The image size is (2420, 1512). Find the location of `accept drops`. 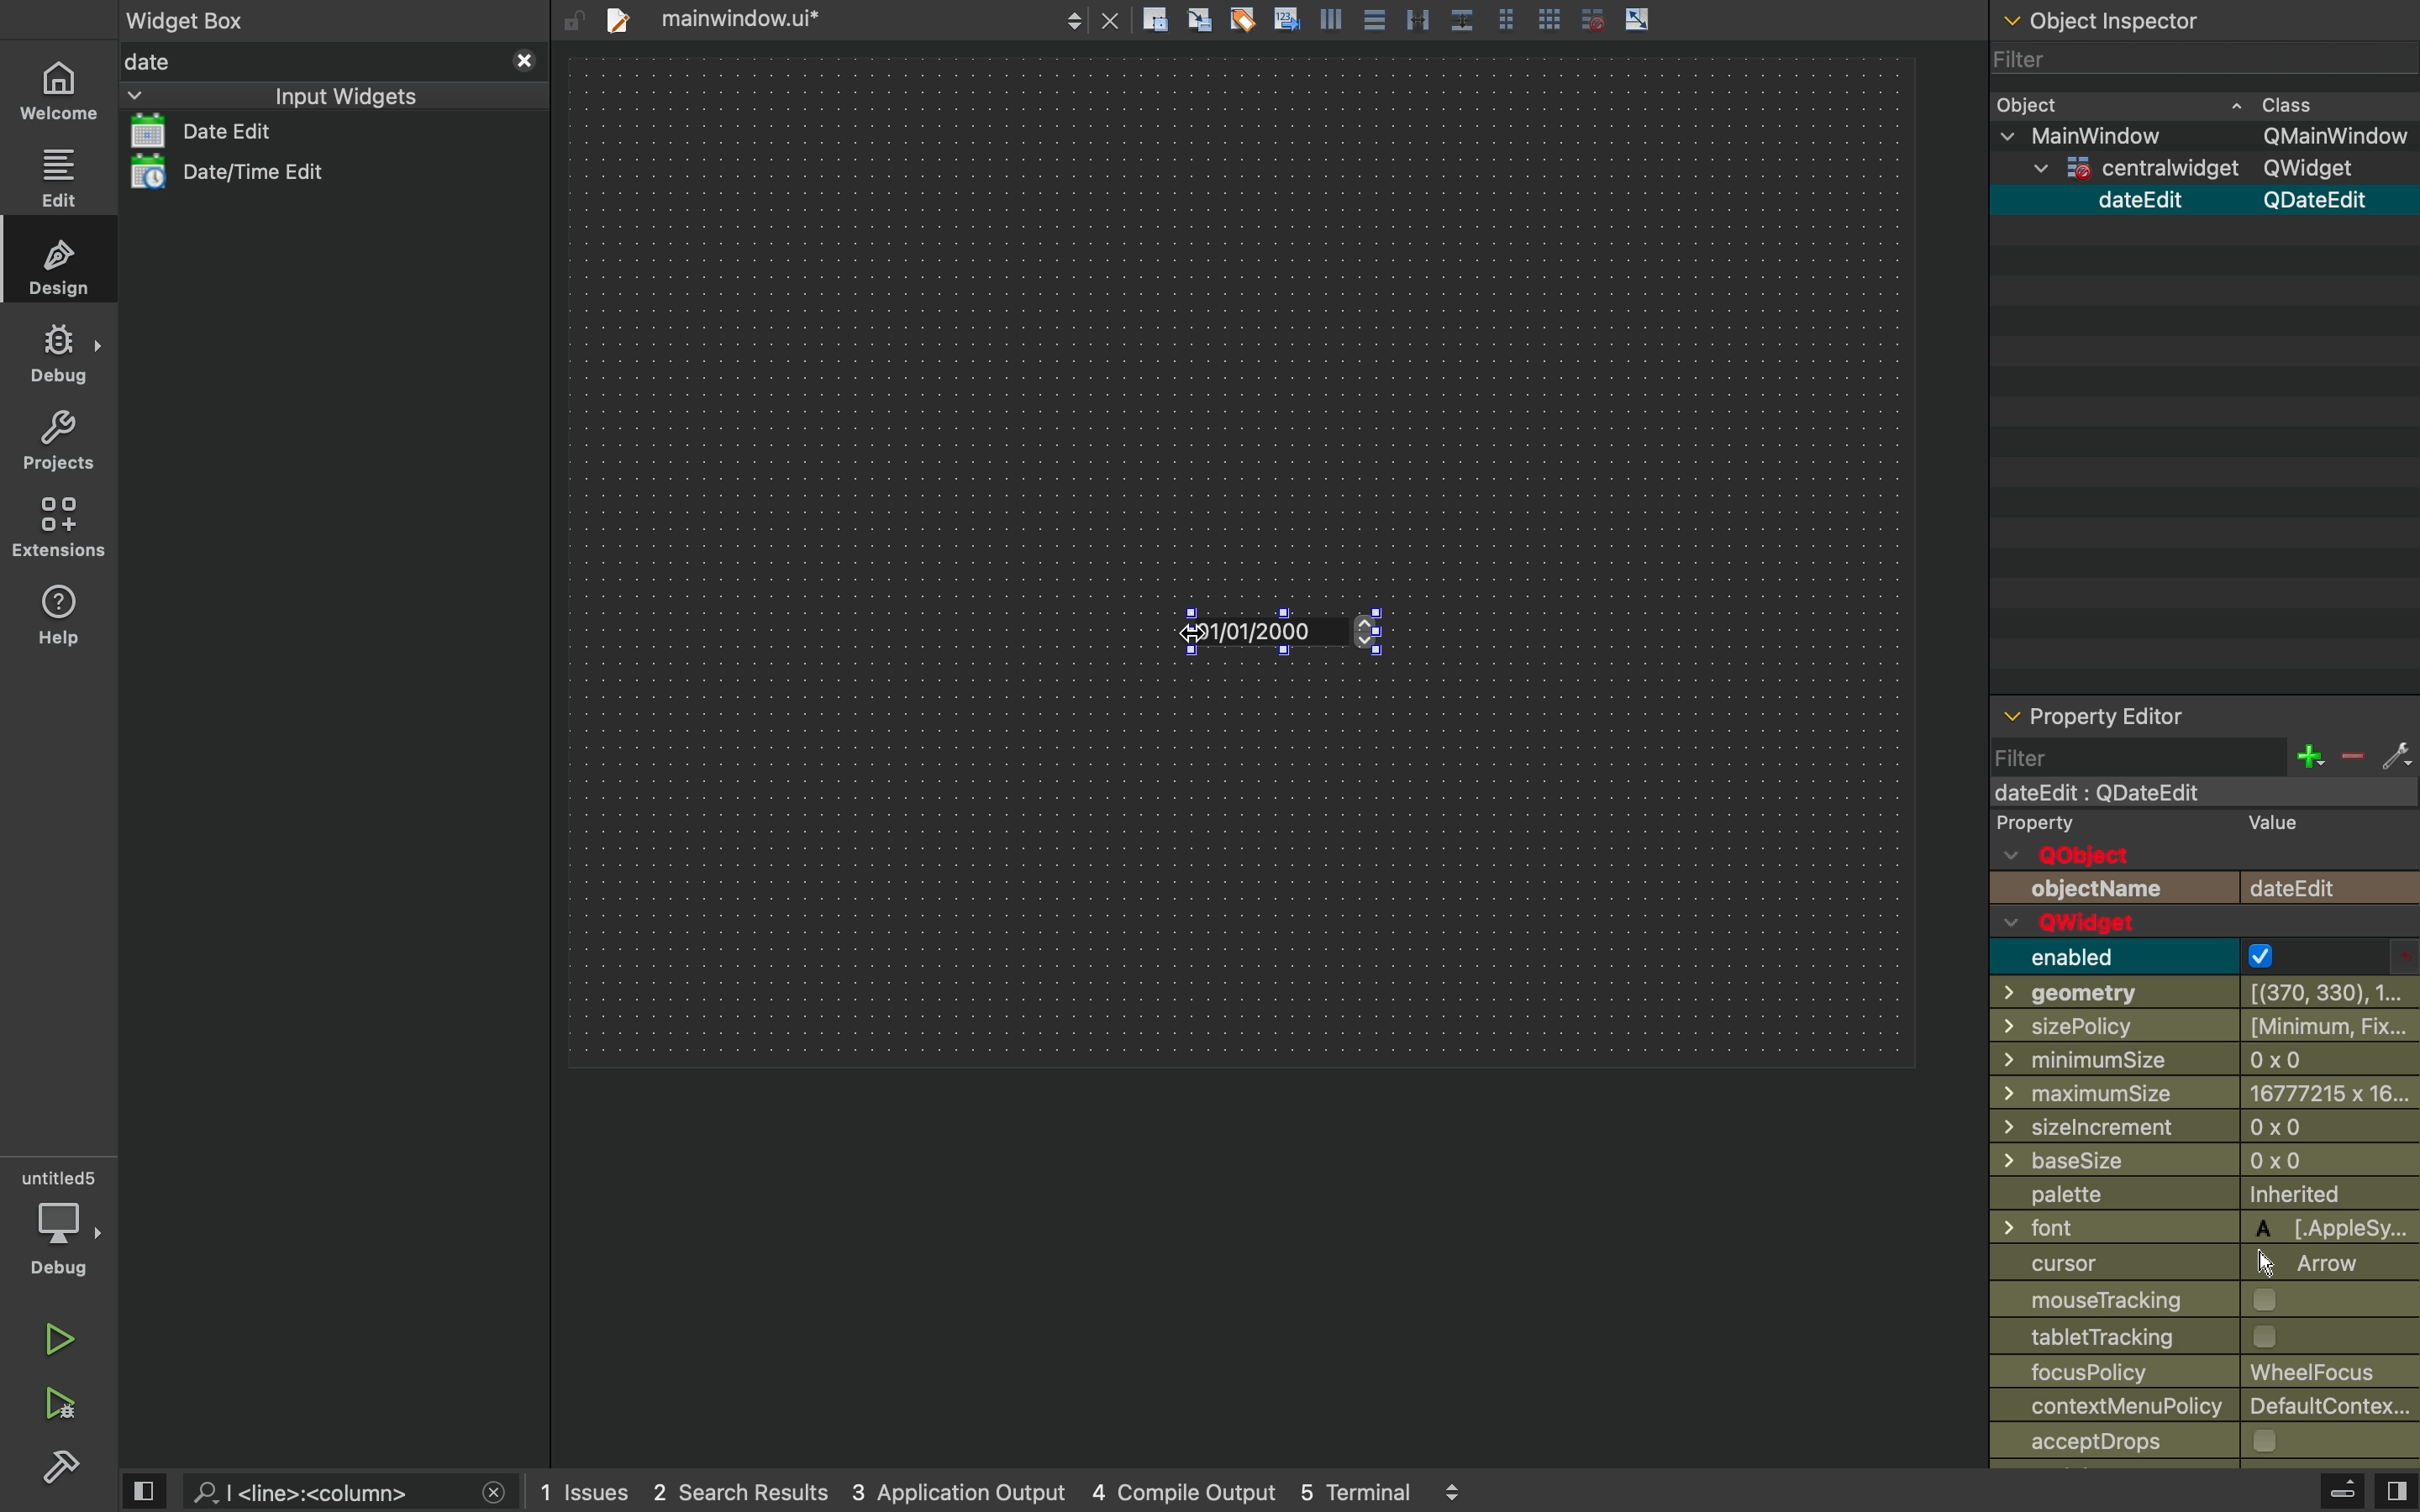

accept drops is located at coordinates (2194, 1442).